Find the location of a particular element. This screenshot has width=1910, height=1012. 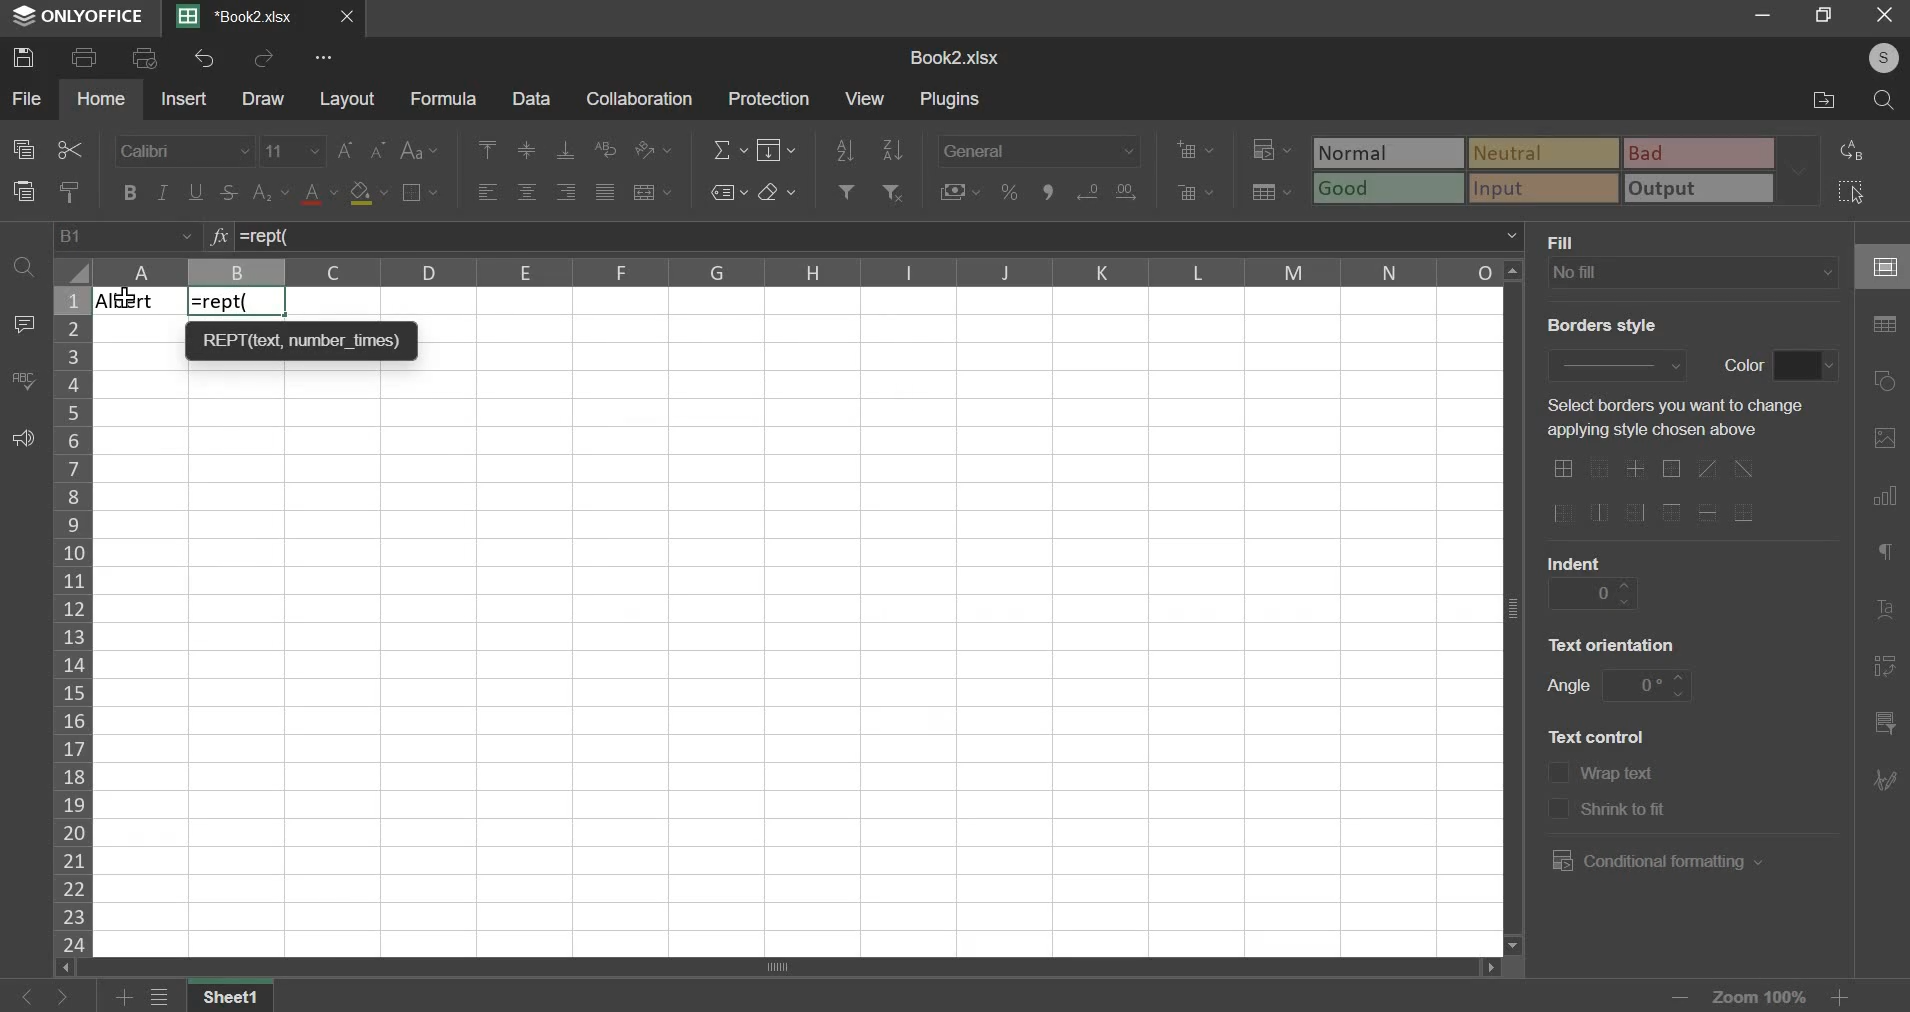

type is located at coordinates (1568, 169).